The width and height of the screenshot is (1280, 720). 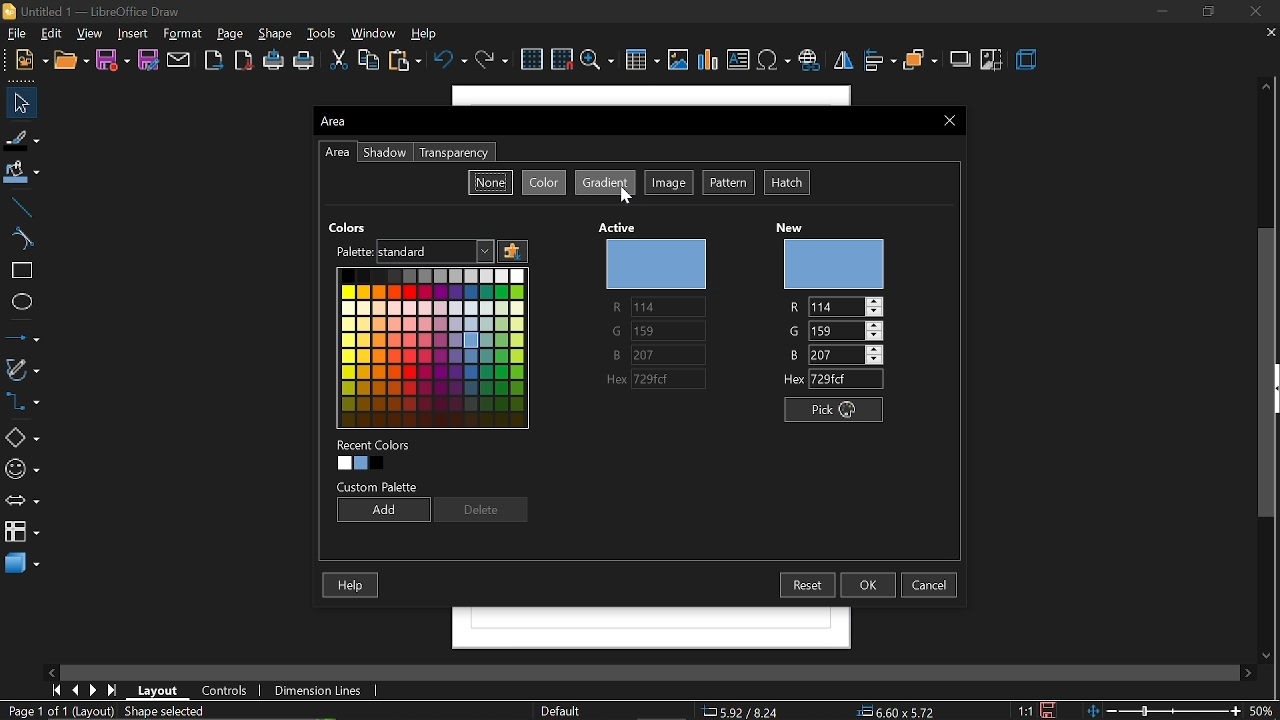 What do you see at coordinates (376, 455) in the screenshot?
I see `recent colors` at bounding box center [376, 455].